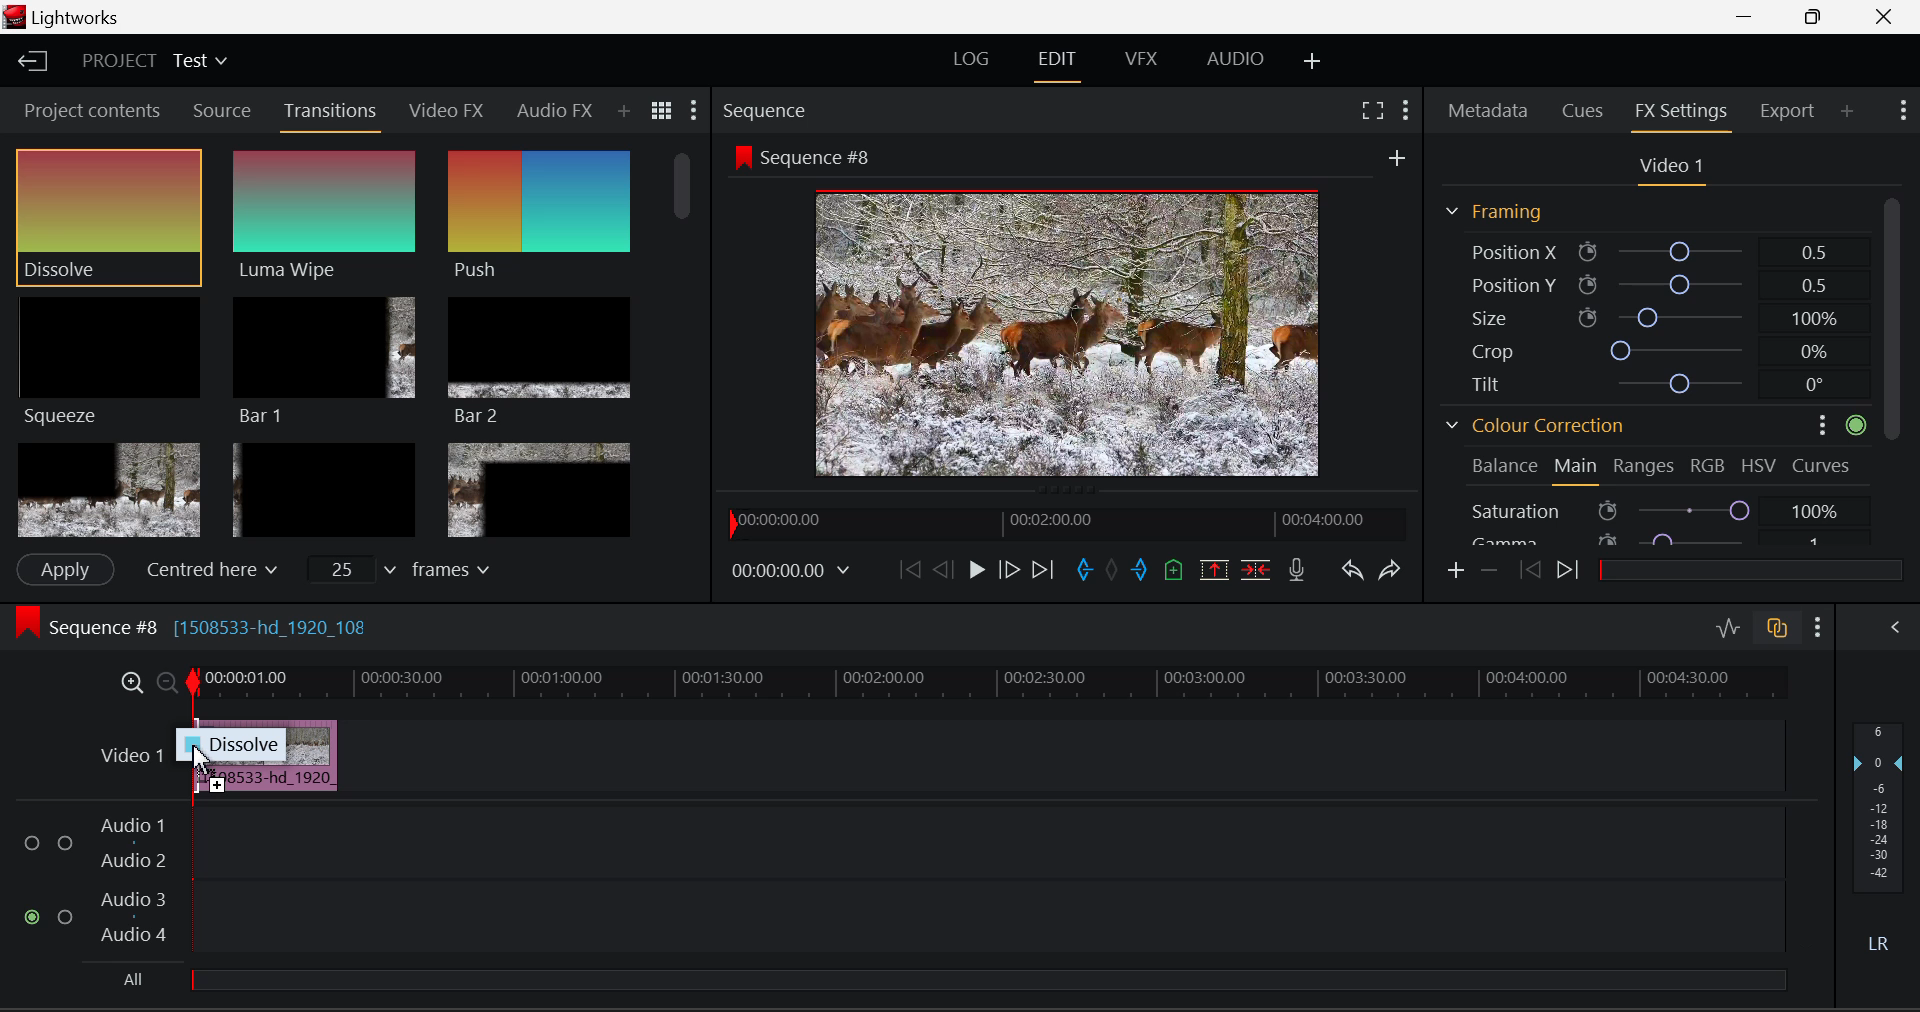 This screenshot has width=1920, height=1012. What do you see at coordinates (107, 488) in the screenshot?
I see `Box 1` at bounding box center [107, 488].